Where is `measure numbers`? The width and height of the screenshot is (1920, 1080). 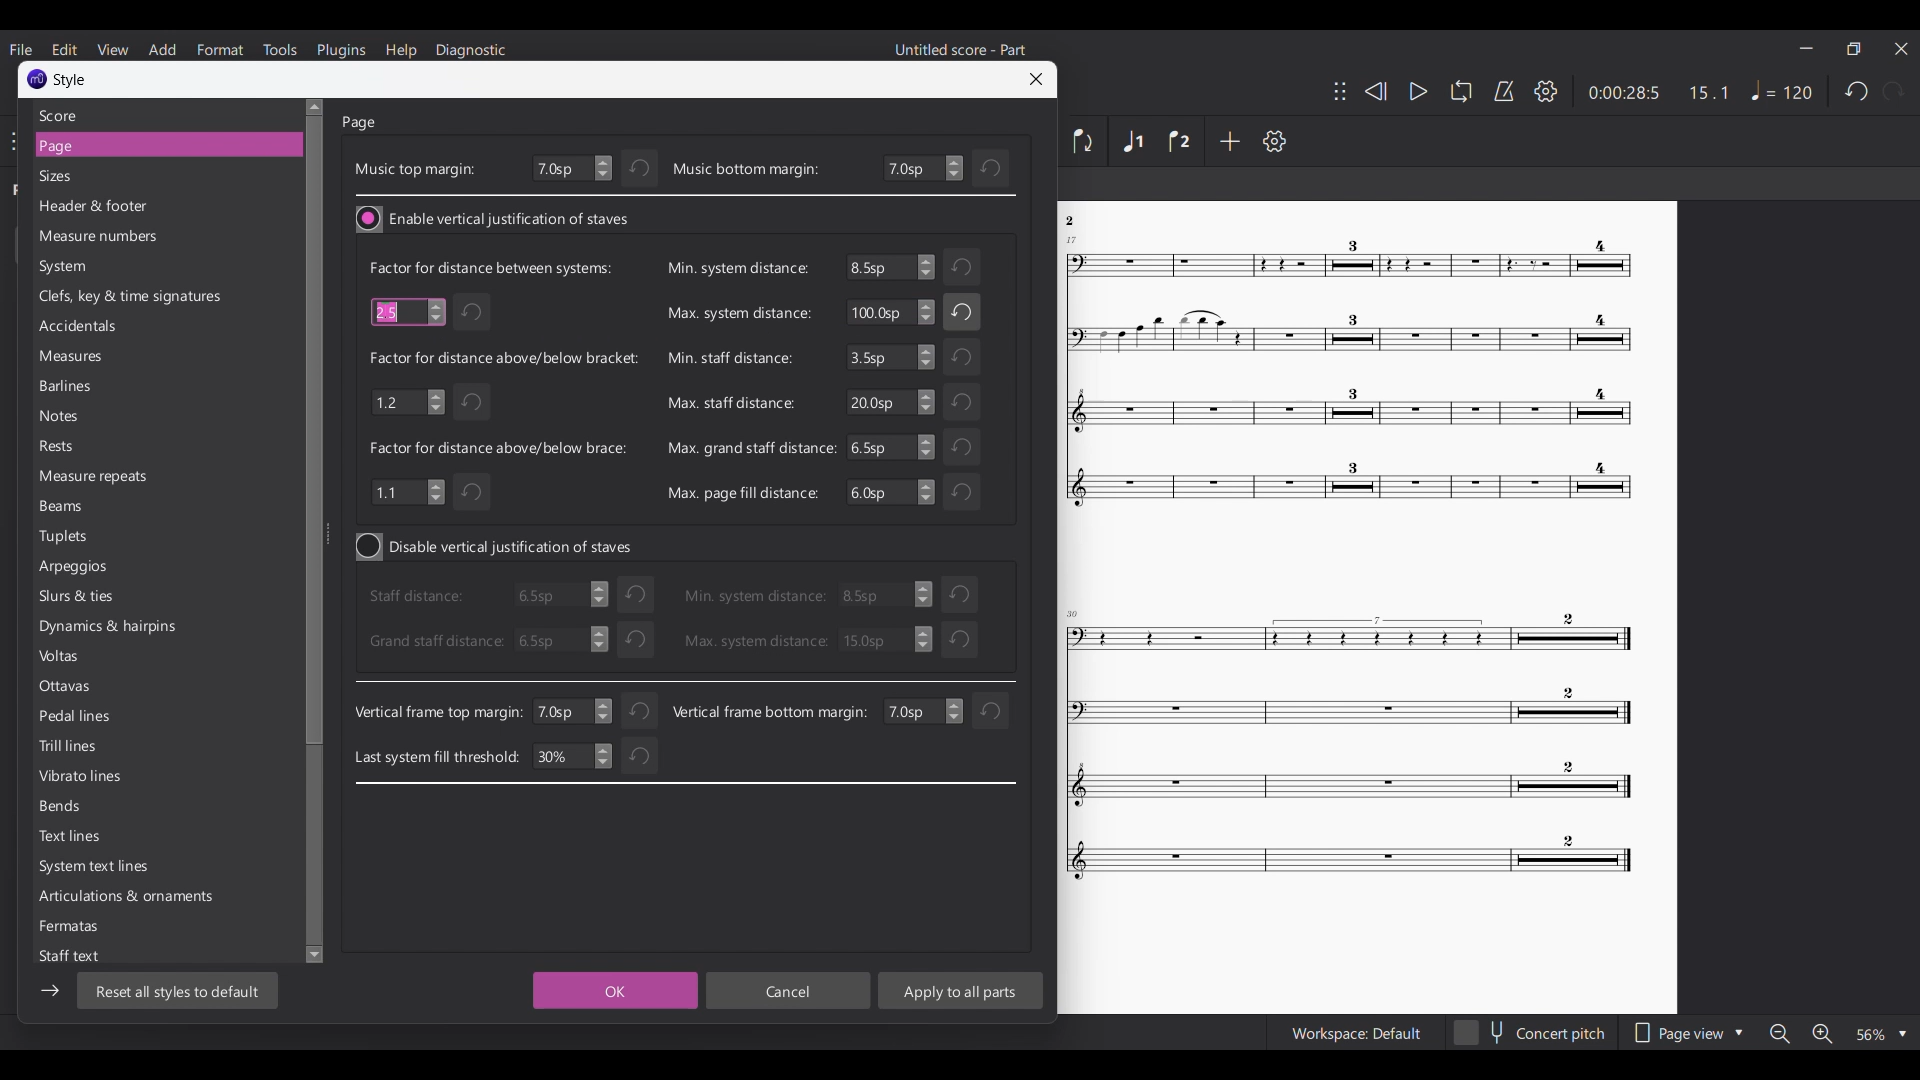 measure numbers is located at coordinates (148, 238).